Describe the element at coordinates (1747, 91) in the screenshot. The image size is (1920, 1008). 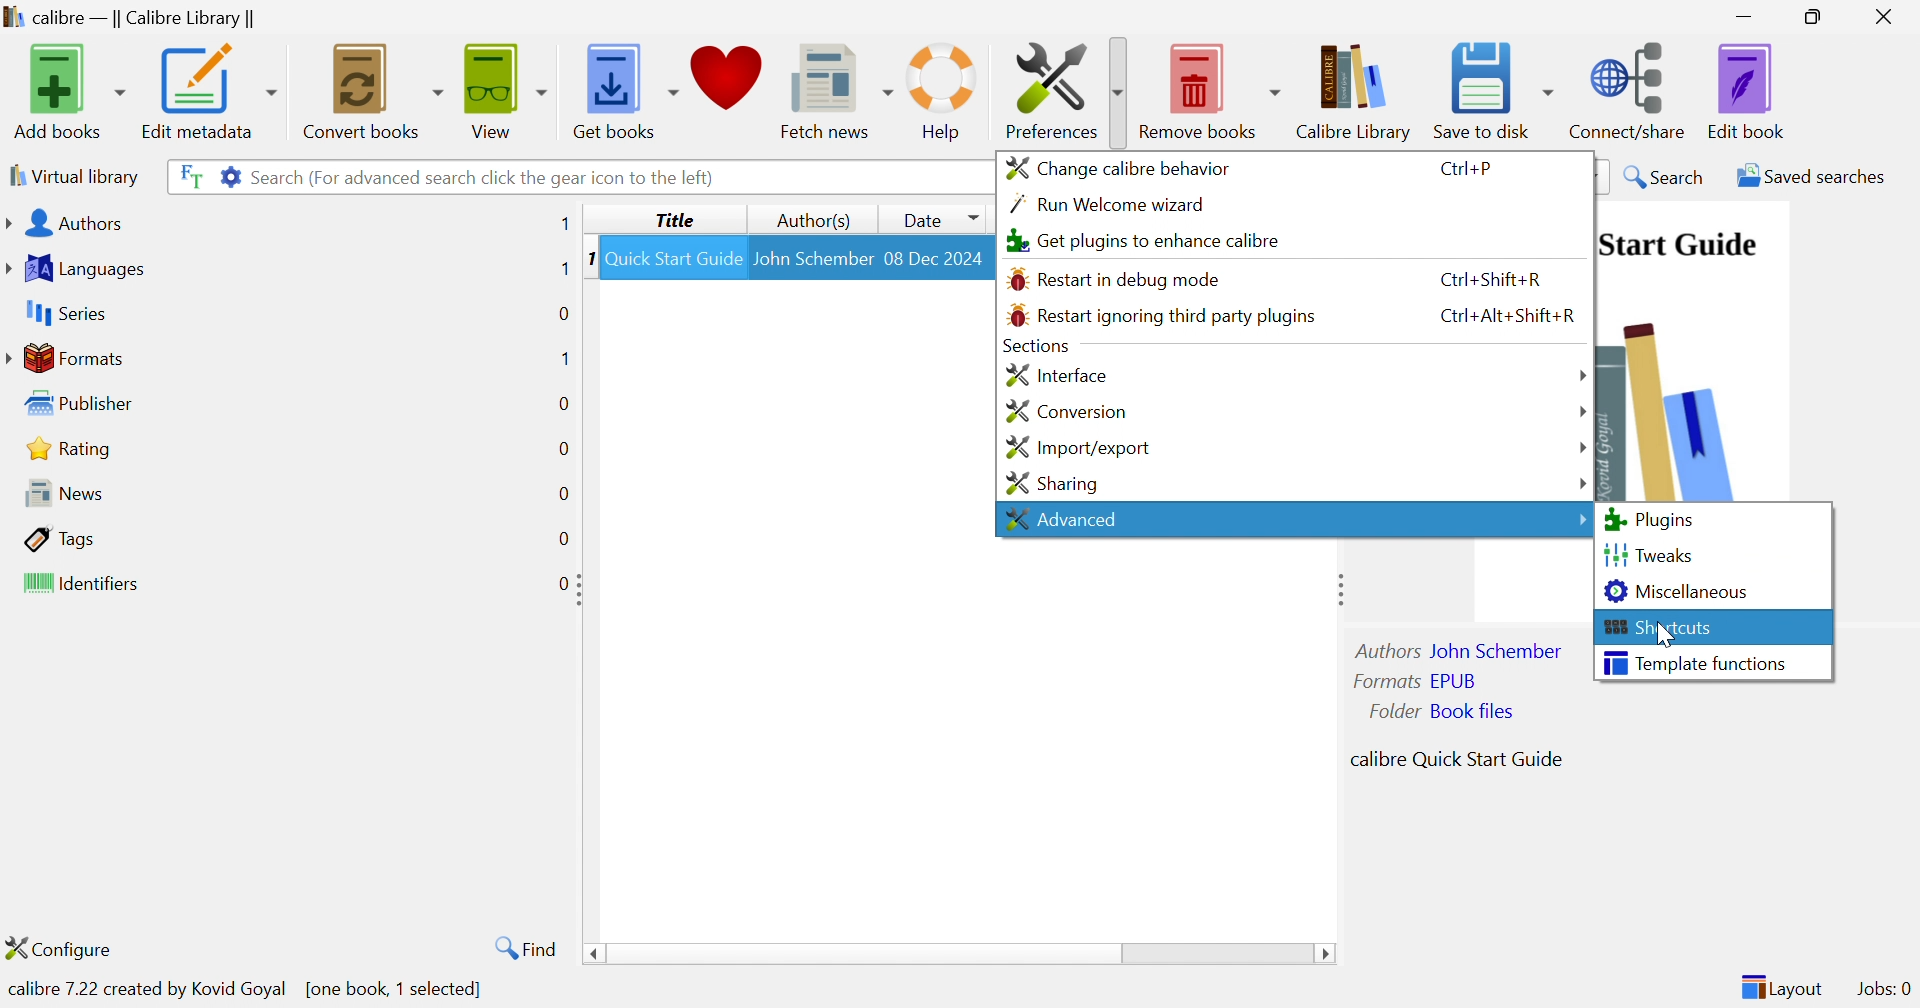
I see `Edit book` at that location.